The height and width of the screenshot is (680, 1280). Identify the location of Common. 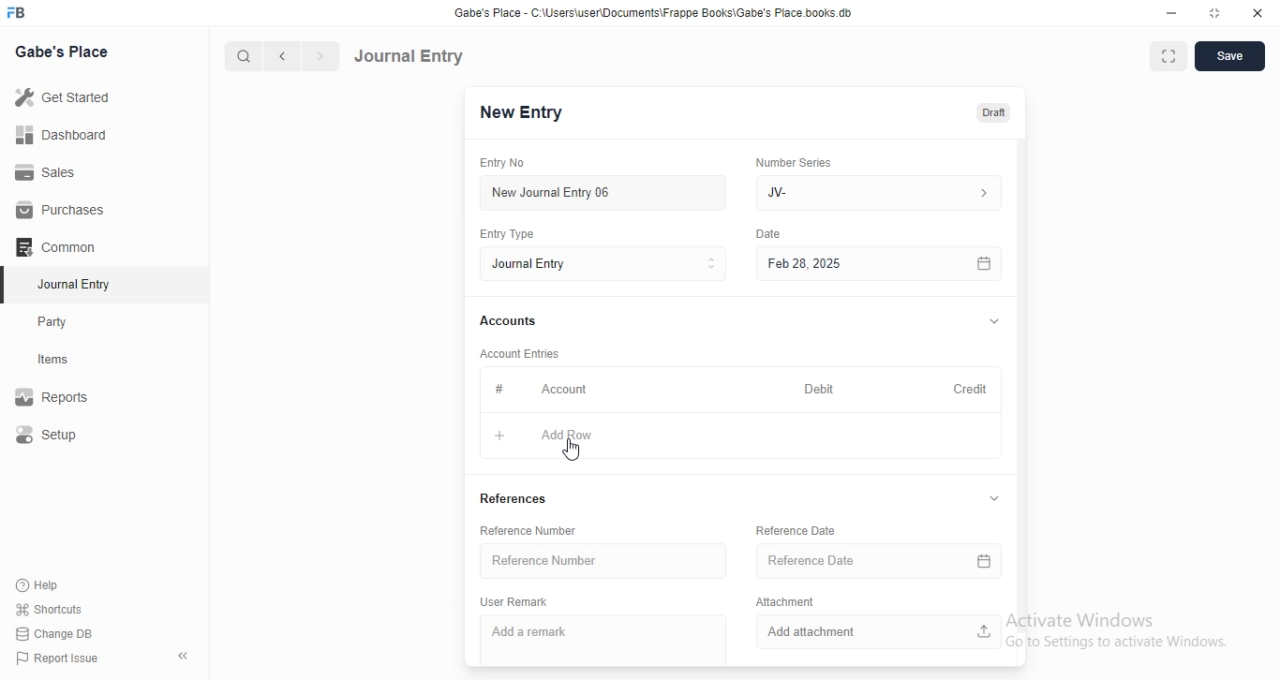
(61, 247).